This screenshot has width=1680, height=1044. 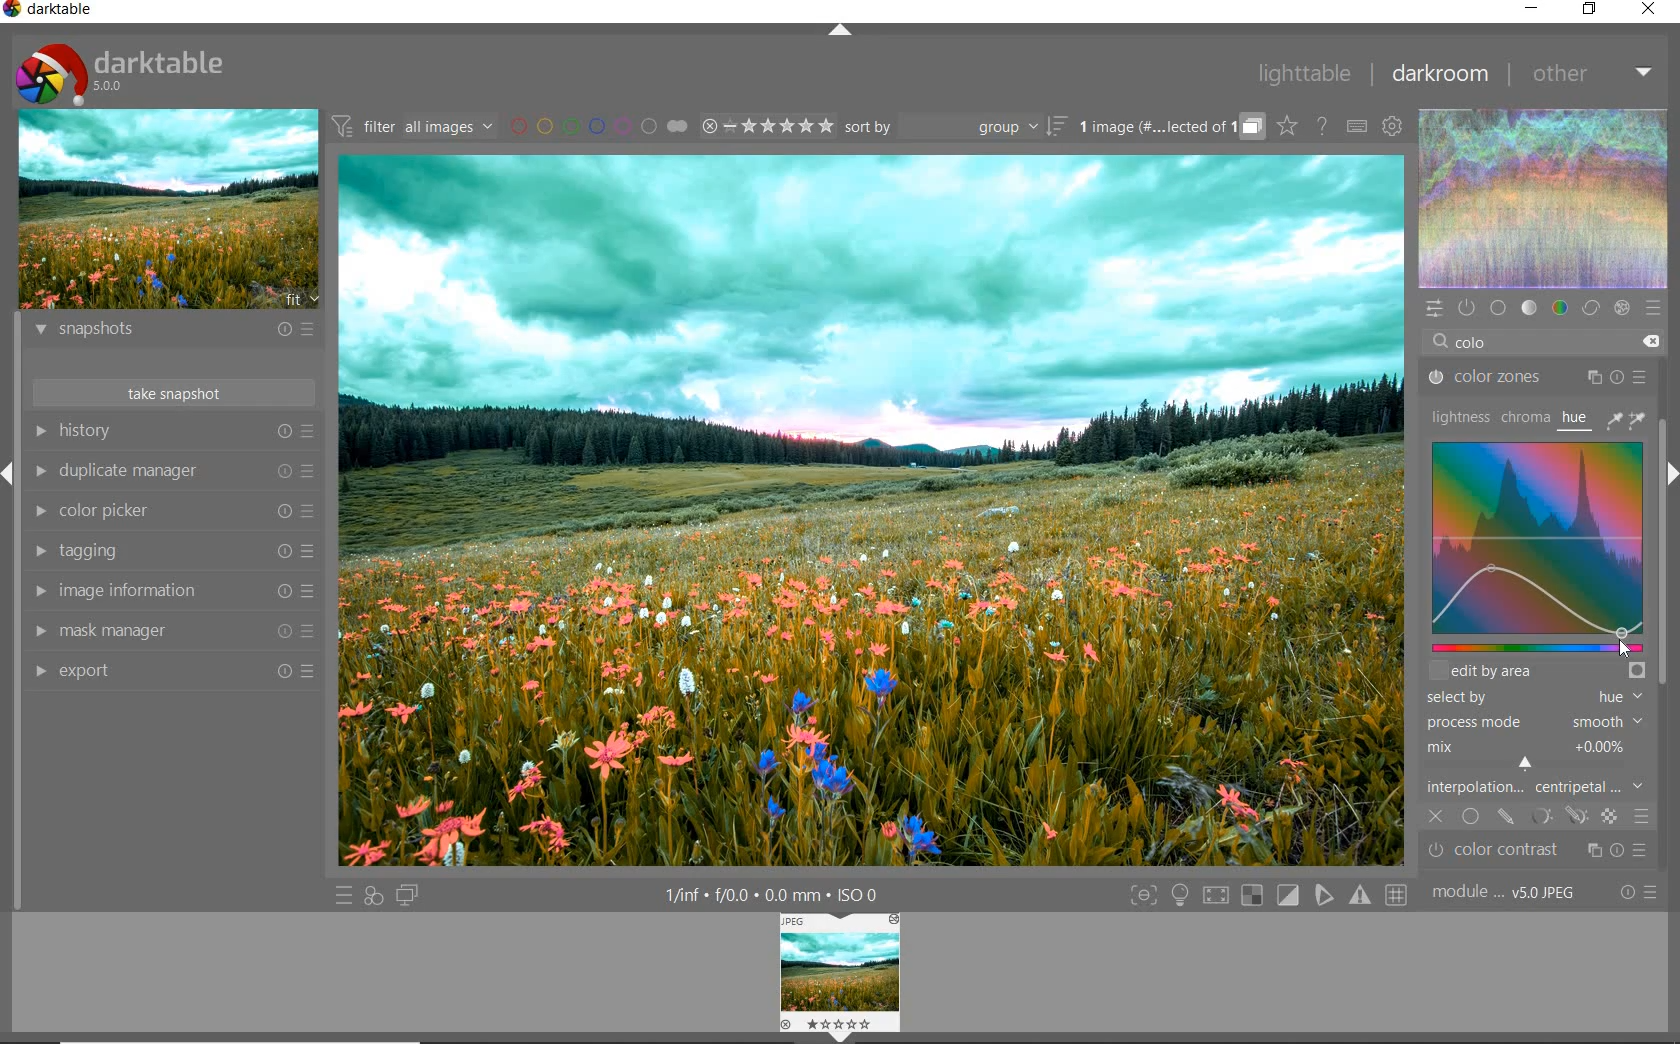 What do you see at coordinates (841, 976) in the screenshot?
I see `Image preview` at bounding box center [841, 976].